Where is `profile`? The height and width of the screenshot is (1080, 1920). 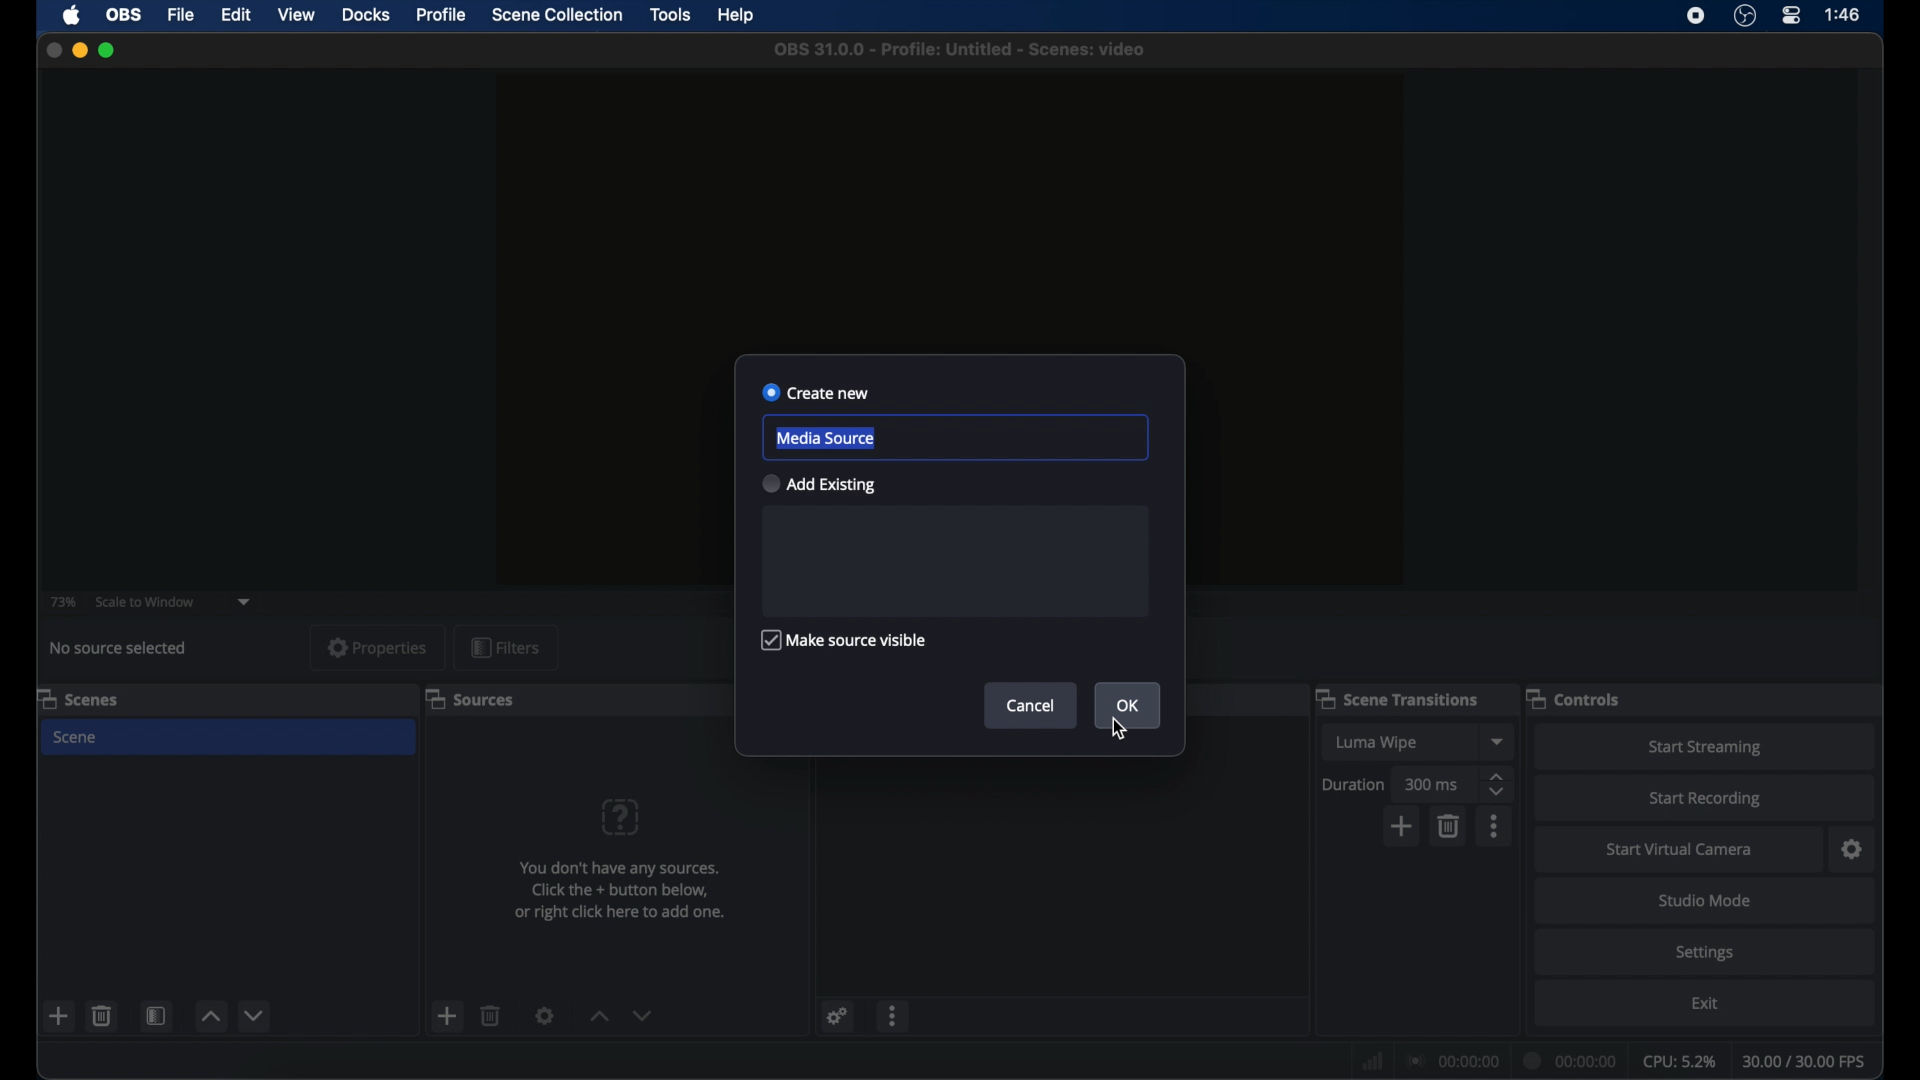 profile is located at coordinates (442, 15).